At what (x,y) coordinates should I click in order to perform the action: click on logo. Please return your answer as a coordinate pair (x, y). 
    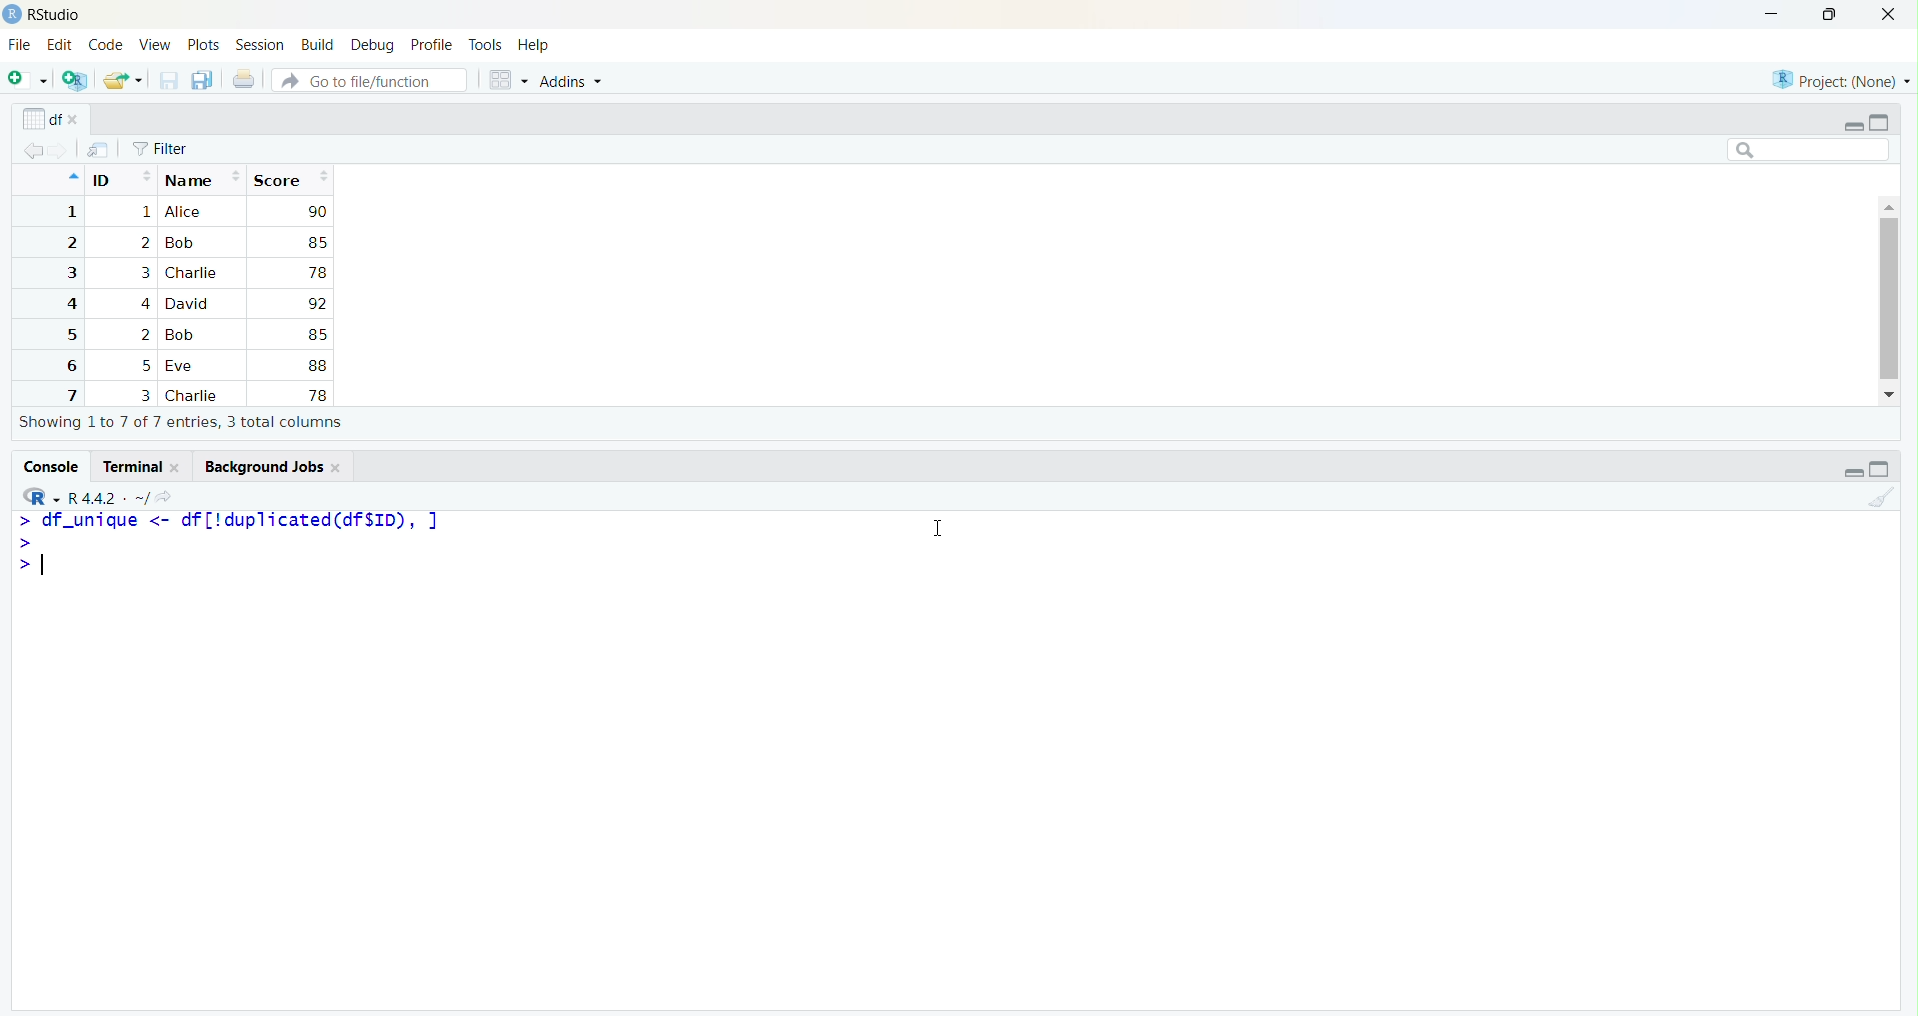
    Looking at the image, I should click on (12, 15).